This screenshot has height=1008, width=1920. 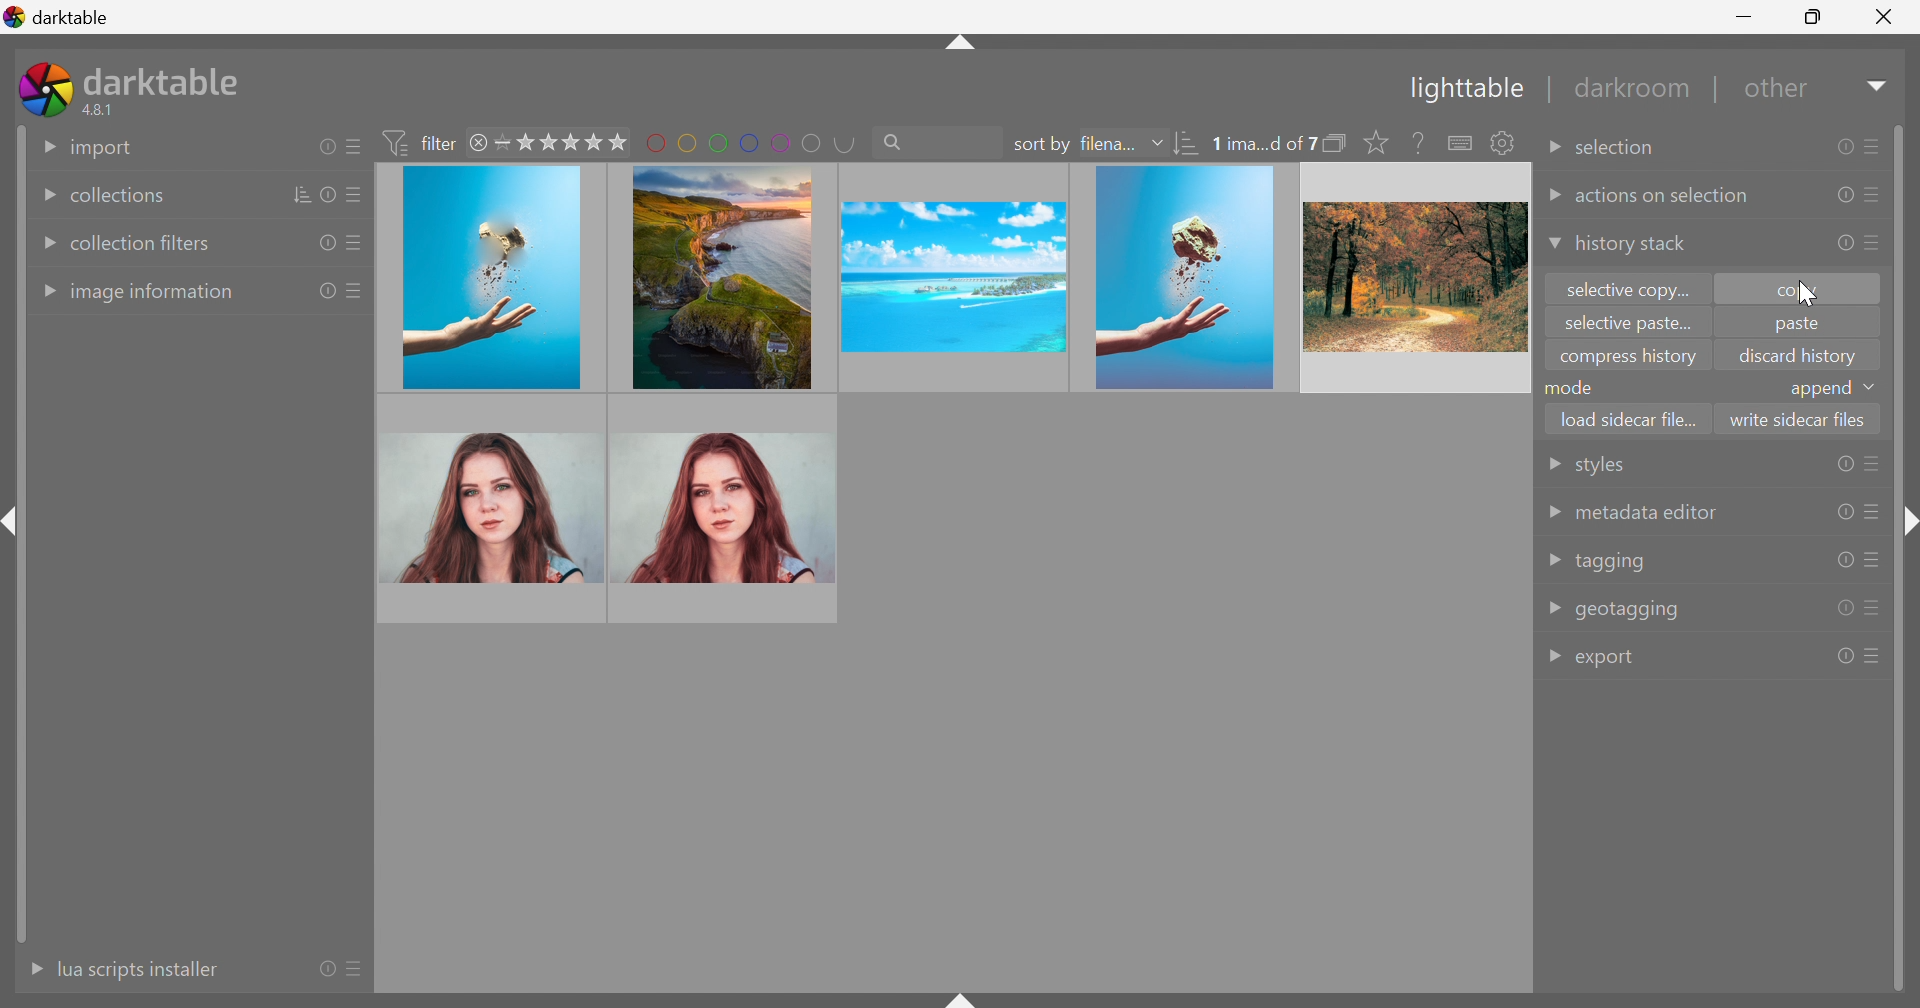 What do you see at coordinates (1807, 289) in the screenshot?
I see `copy` at bounding box center [1807, 289].